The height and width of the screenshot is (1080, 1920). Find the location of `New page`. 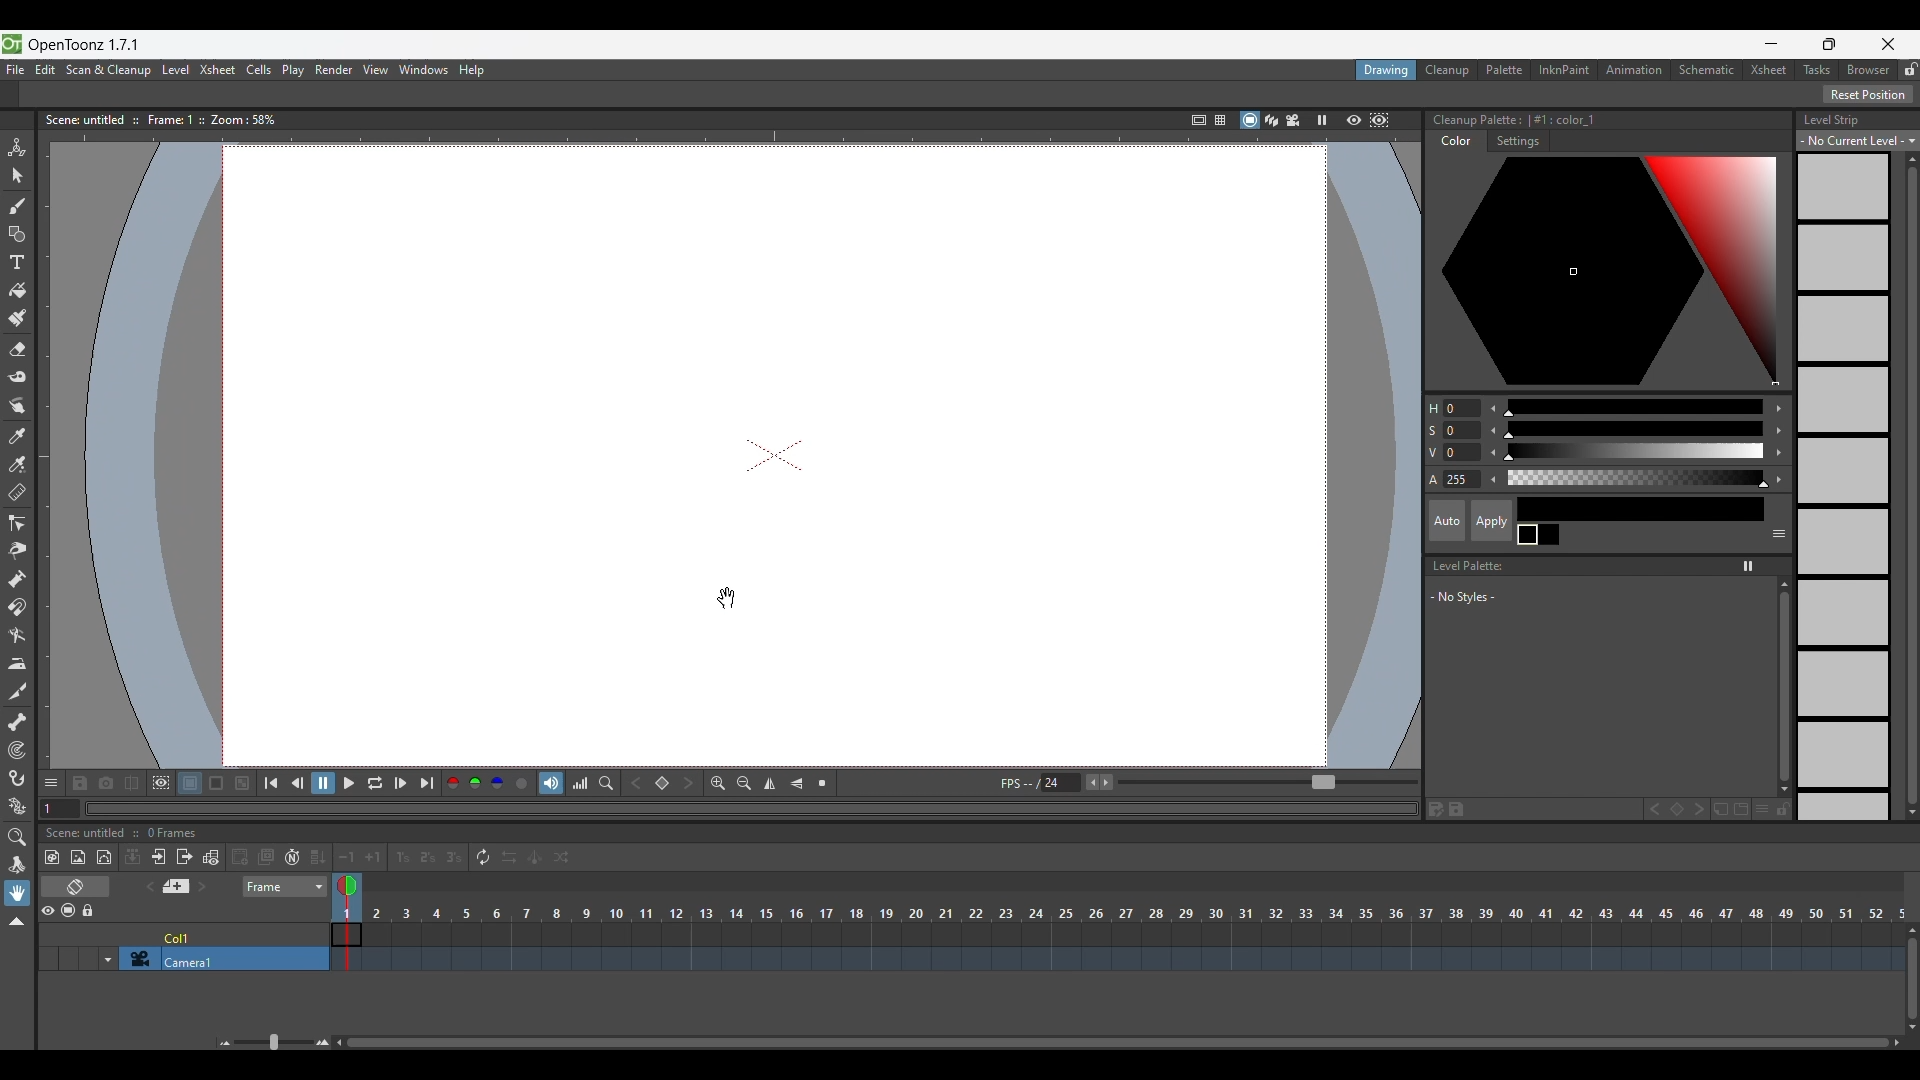

New page is located at coordinates (1722, 809).